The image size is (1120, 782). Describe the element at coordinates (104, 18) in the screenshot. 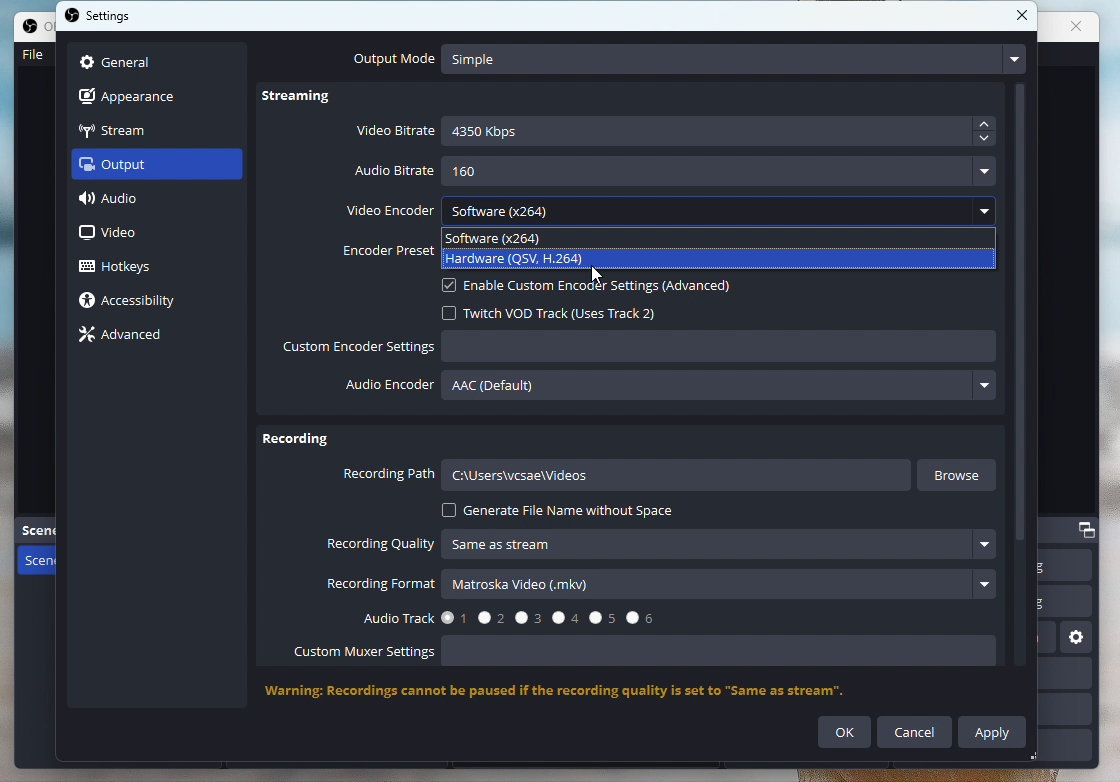

I see `settings` at that location.